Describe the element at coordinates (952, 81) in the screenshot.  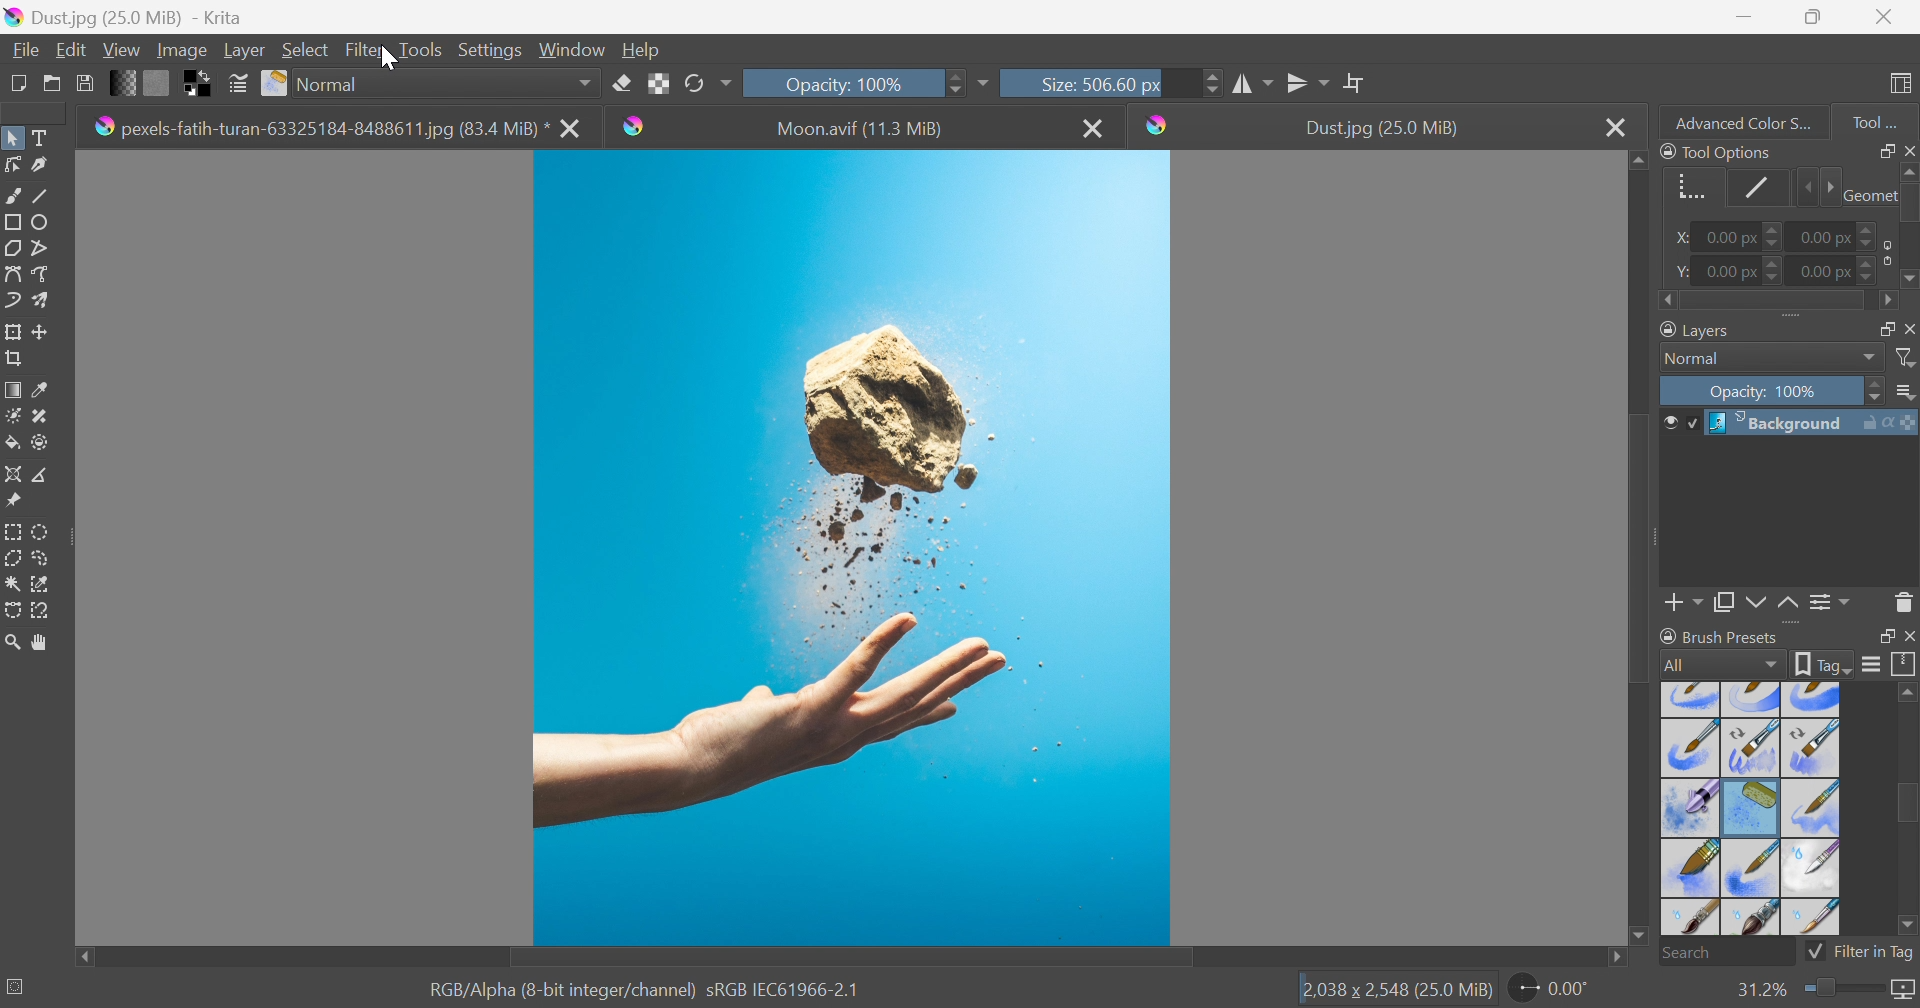
I see `Slider` at that location.